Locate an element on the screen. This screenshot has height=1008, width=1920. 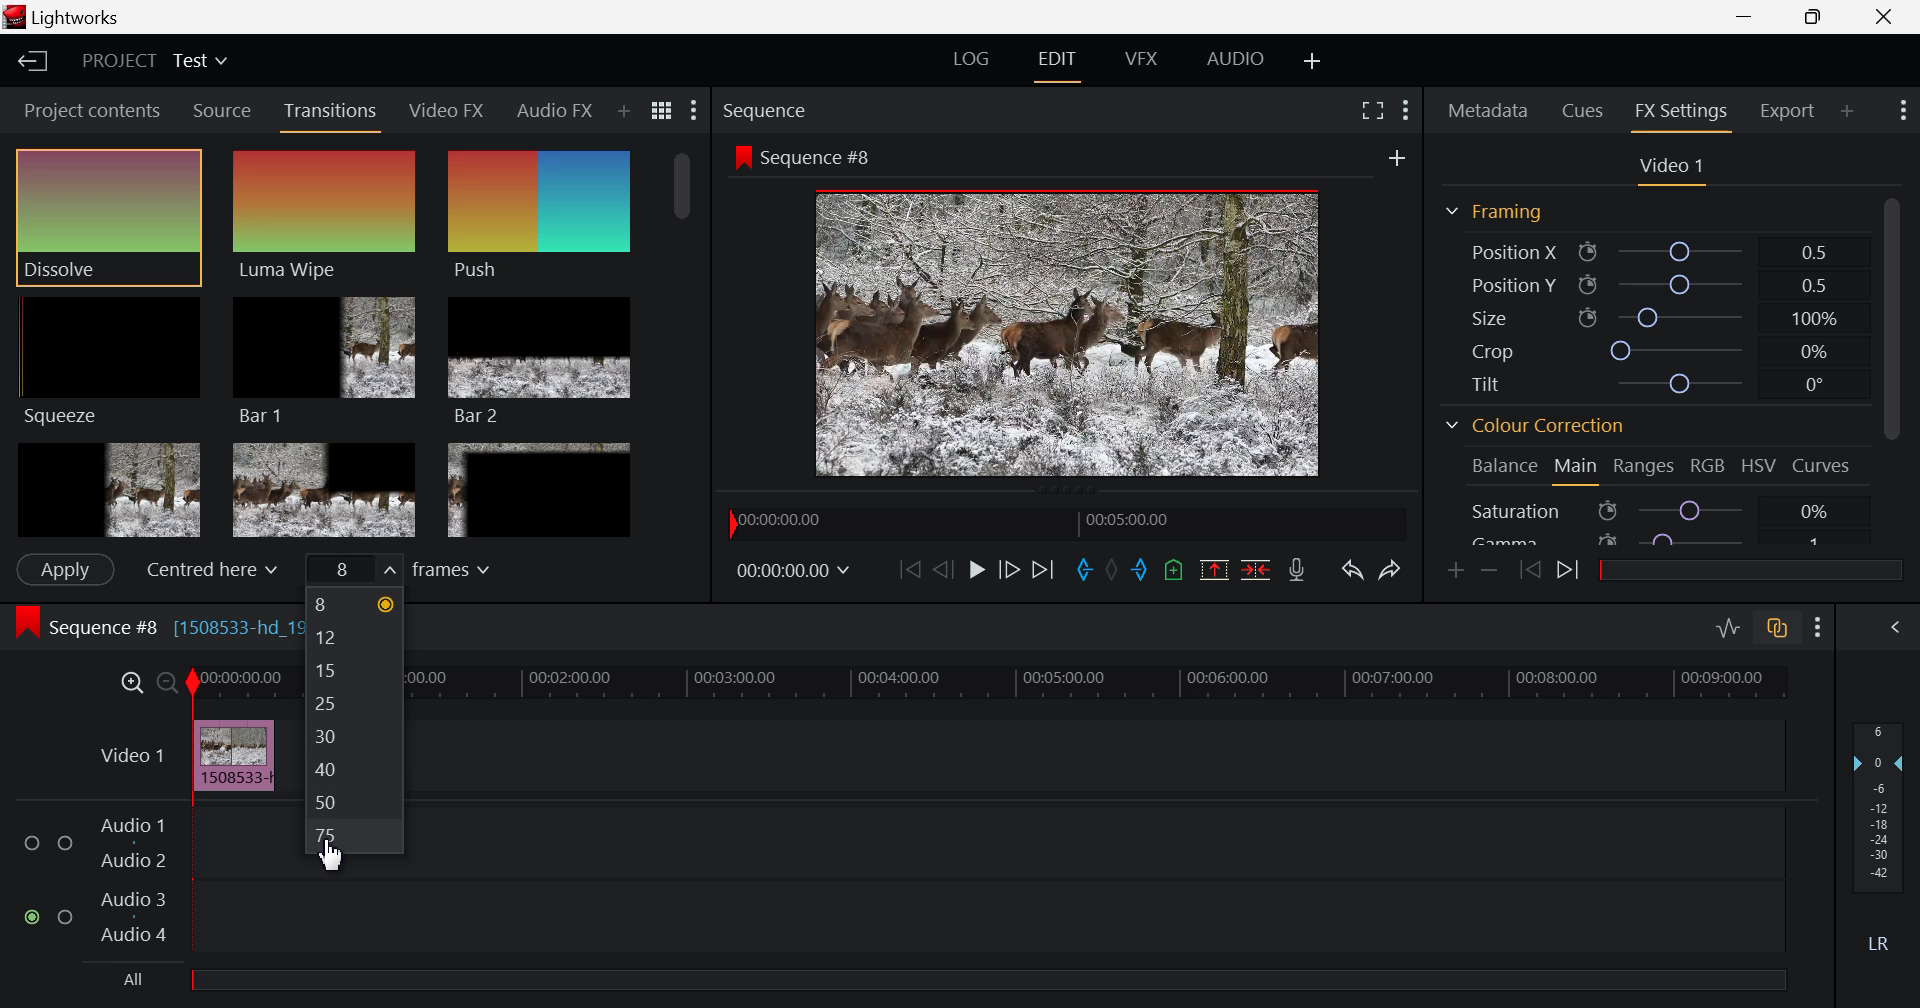
Go Forward is located at coordinates (1007, 571).